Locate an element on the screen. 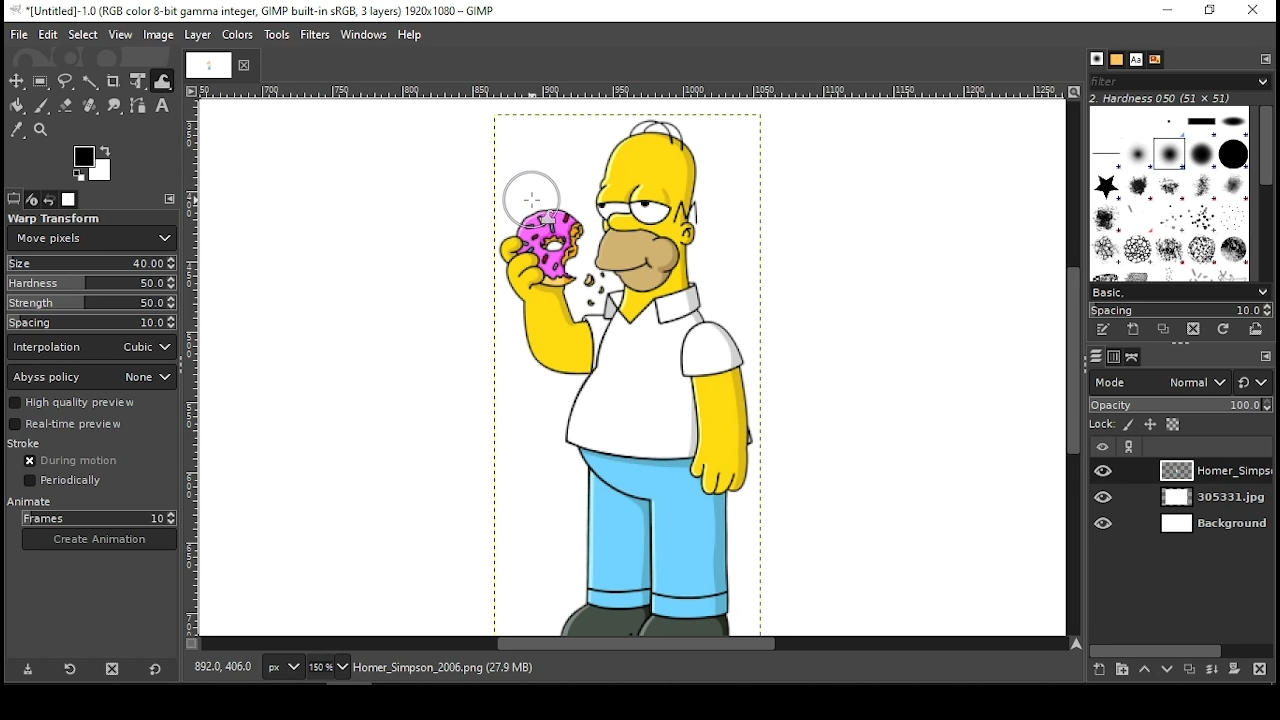 The width and height of the screenshot is (1280, 720). painbucket tool is located at coordinates (16, 106).